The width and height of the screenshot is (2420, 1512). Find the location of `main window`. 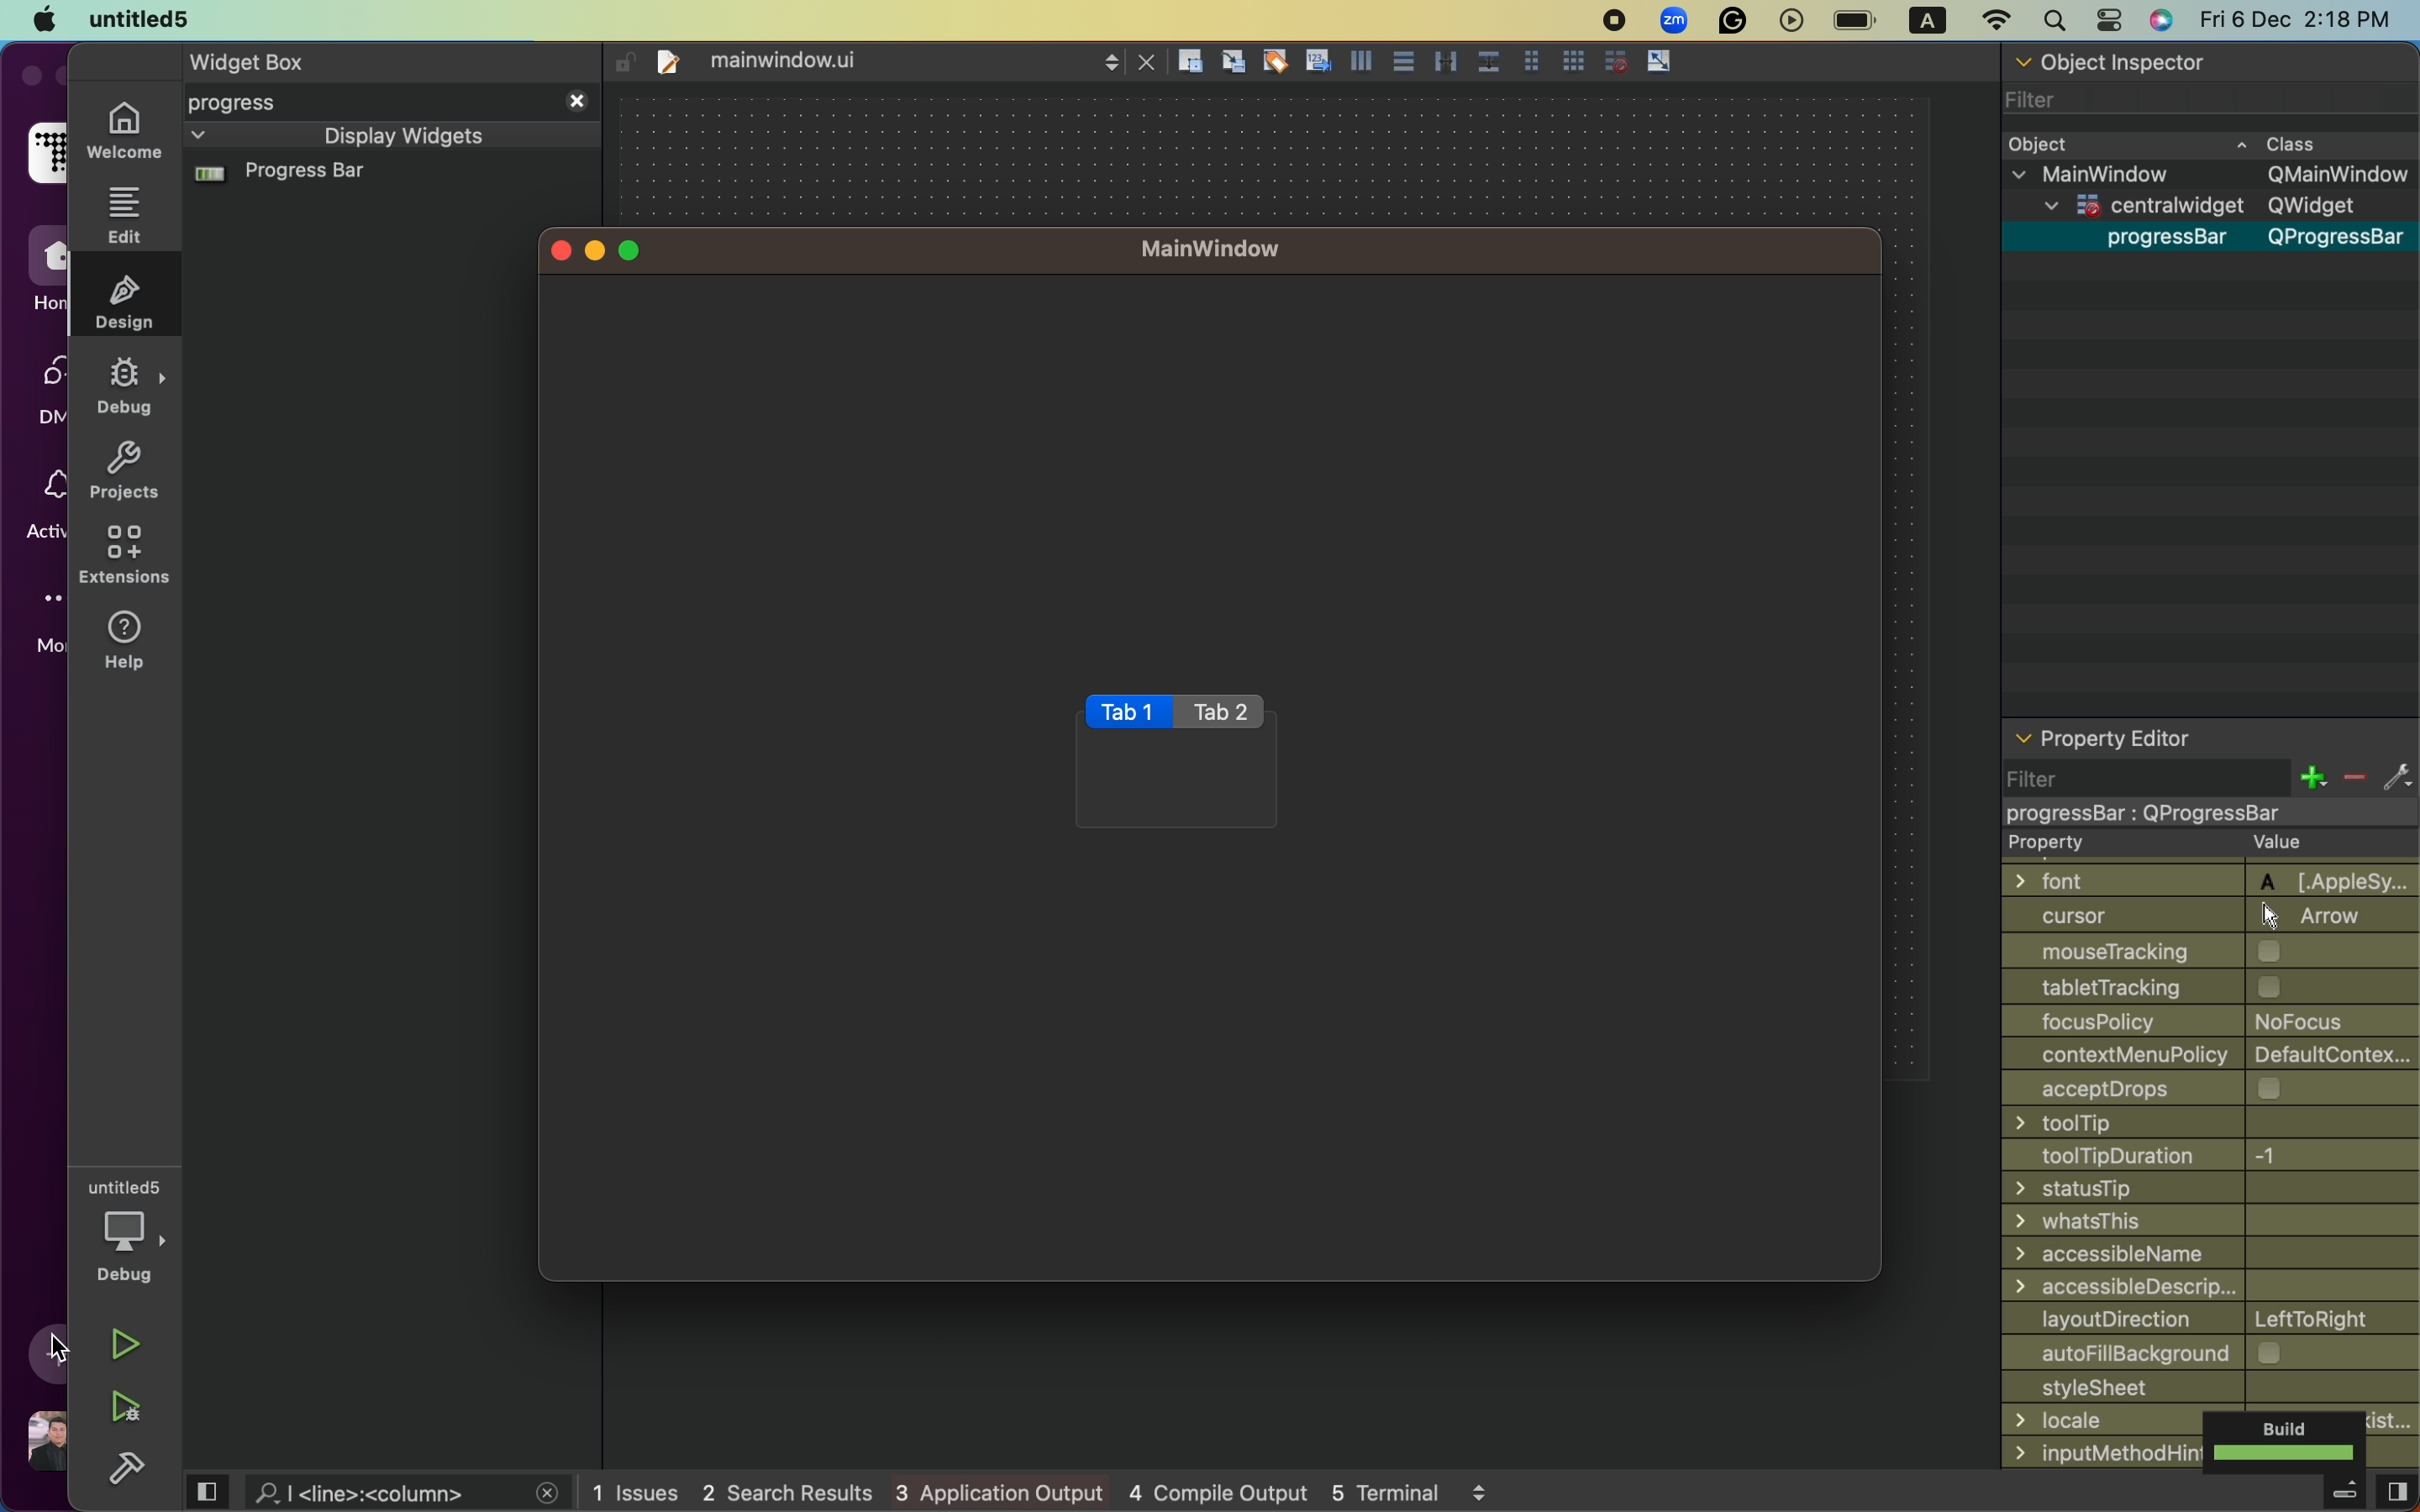

main window is located at coordinates (2207, 173).